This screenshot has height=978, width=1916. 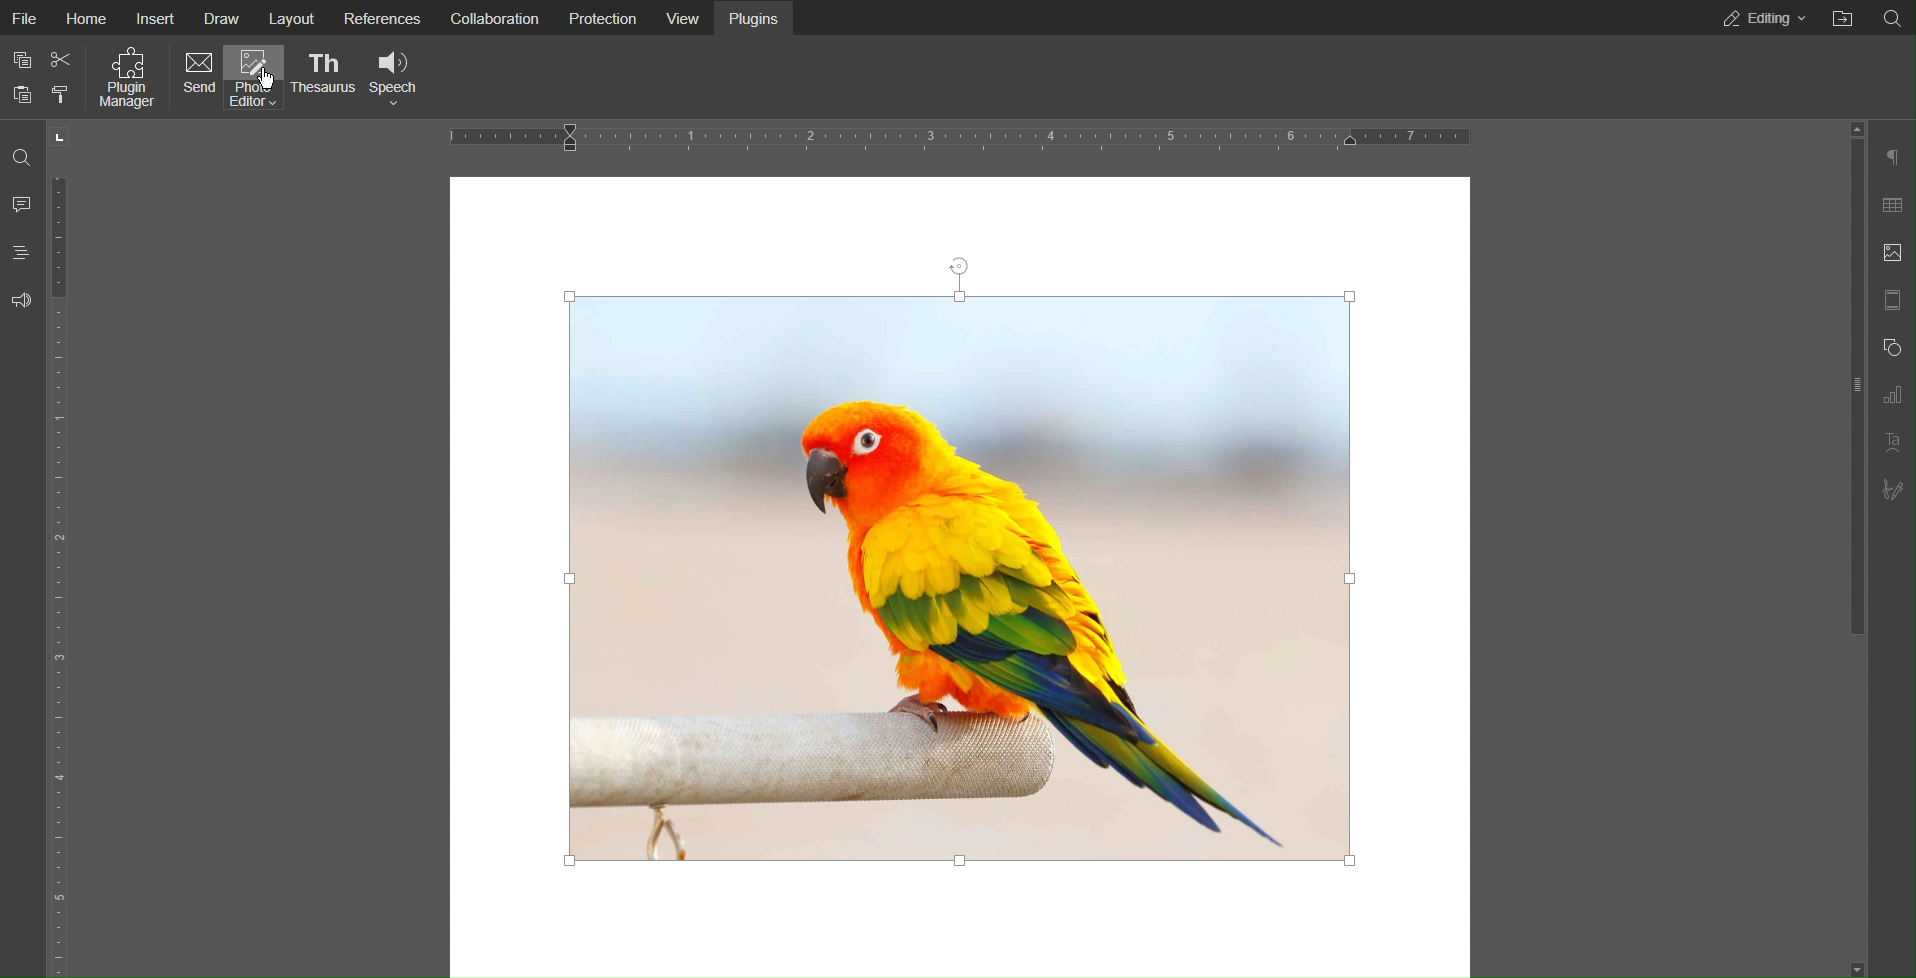 I want to click on Home, so click(x=89, y=16).